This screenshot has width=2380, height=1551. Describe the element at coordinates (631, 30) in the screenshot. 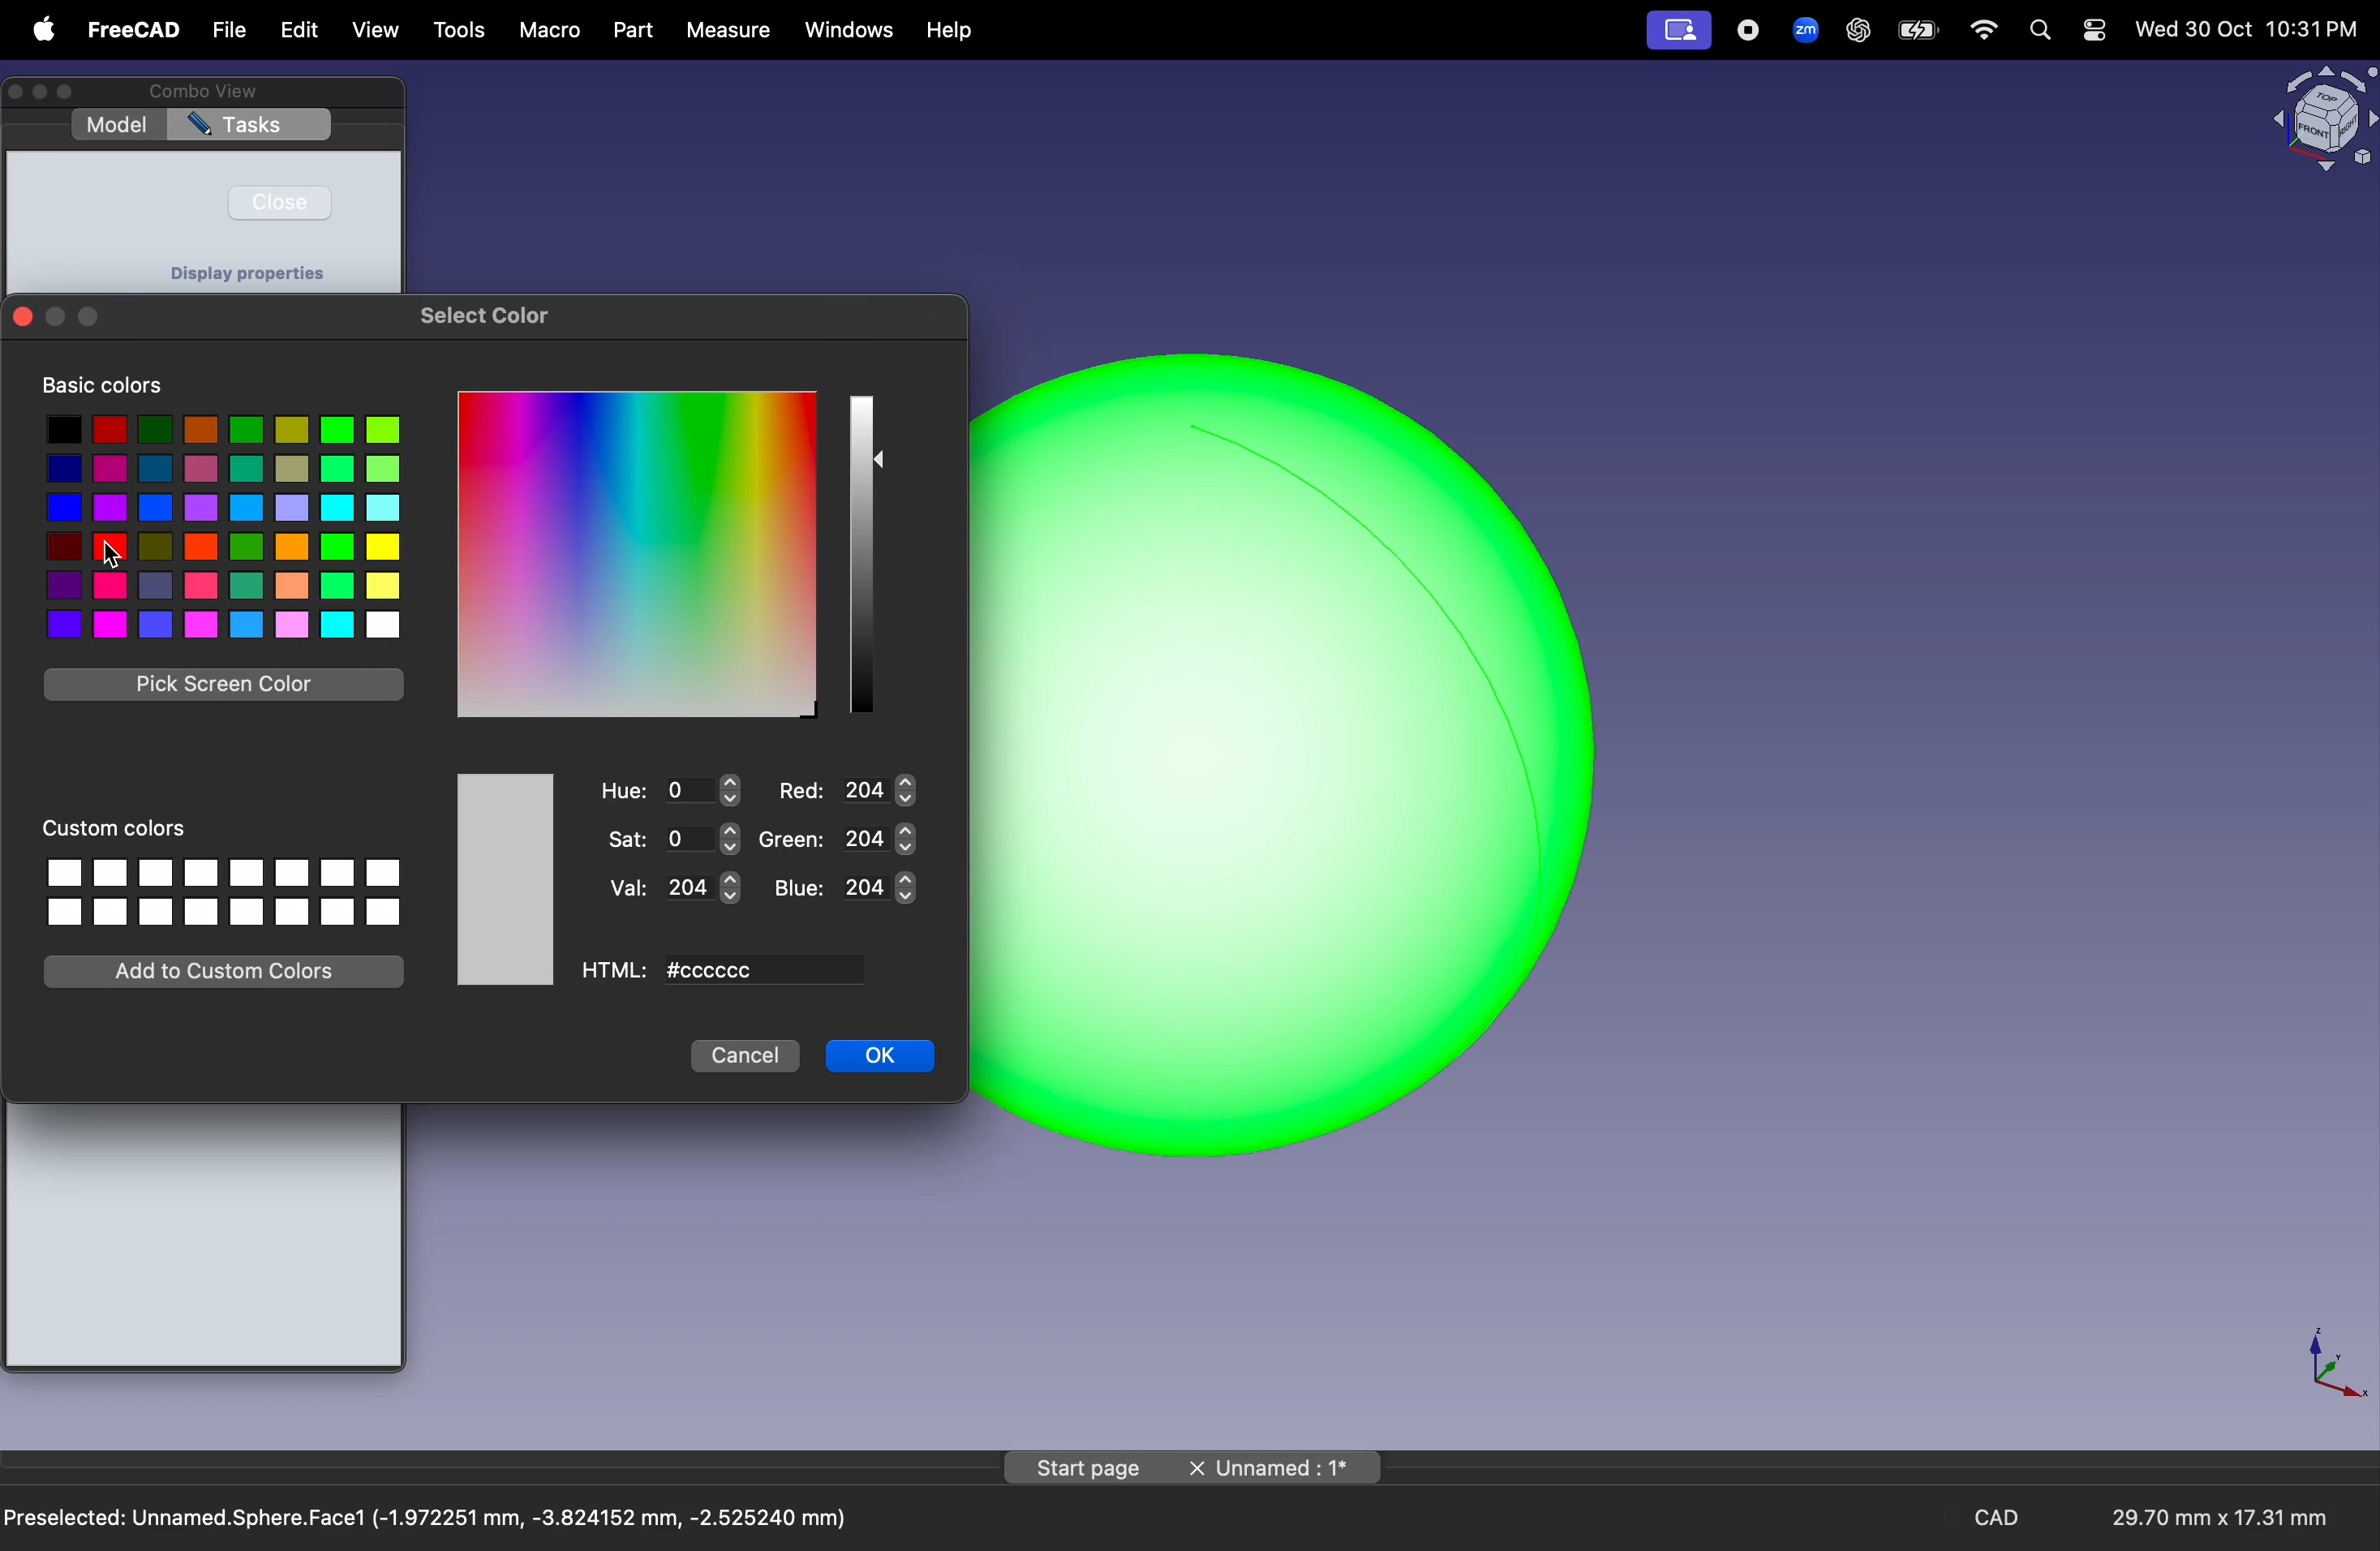

I see `part` at that location.